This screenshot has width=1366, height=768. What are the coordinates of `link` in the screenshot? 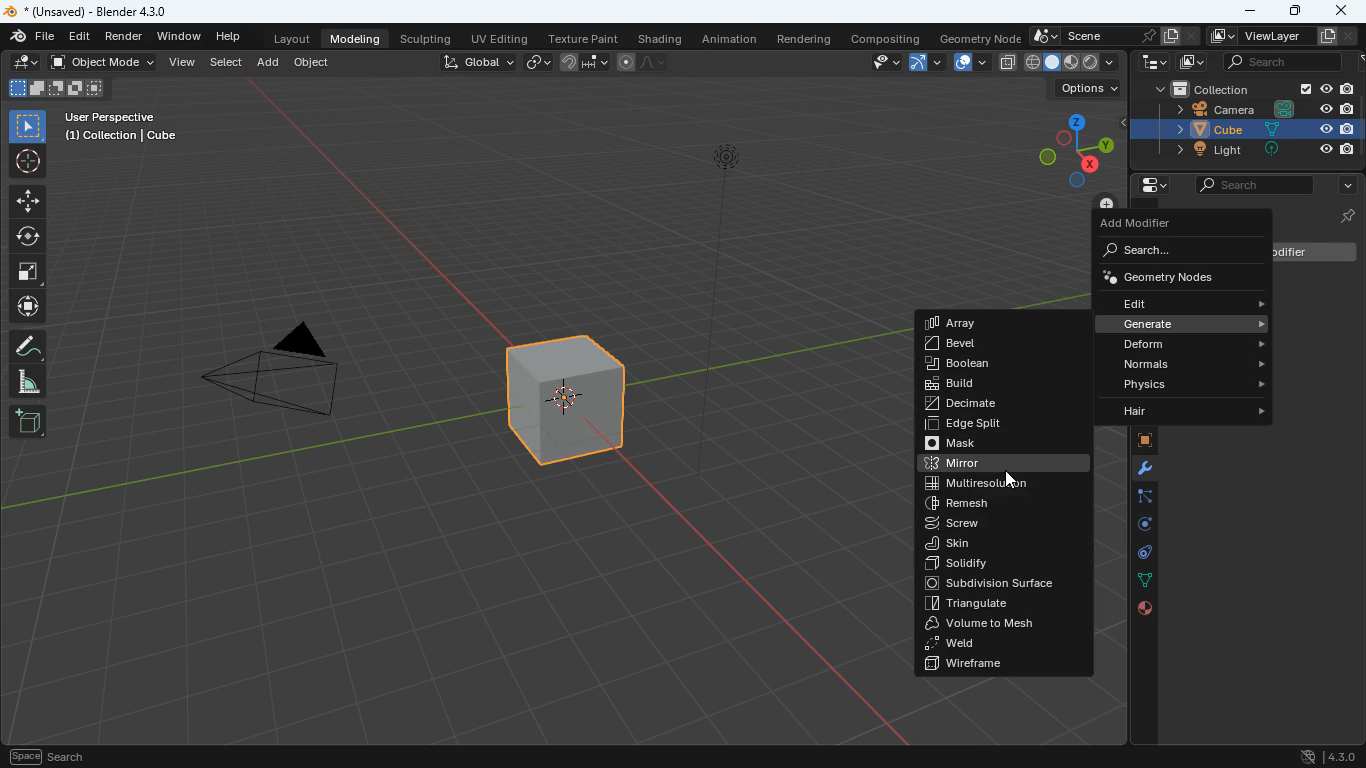 It's located at (540, 63).